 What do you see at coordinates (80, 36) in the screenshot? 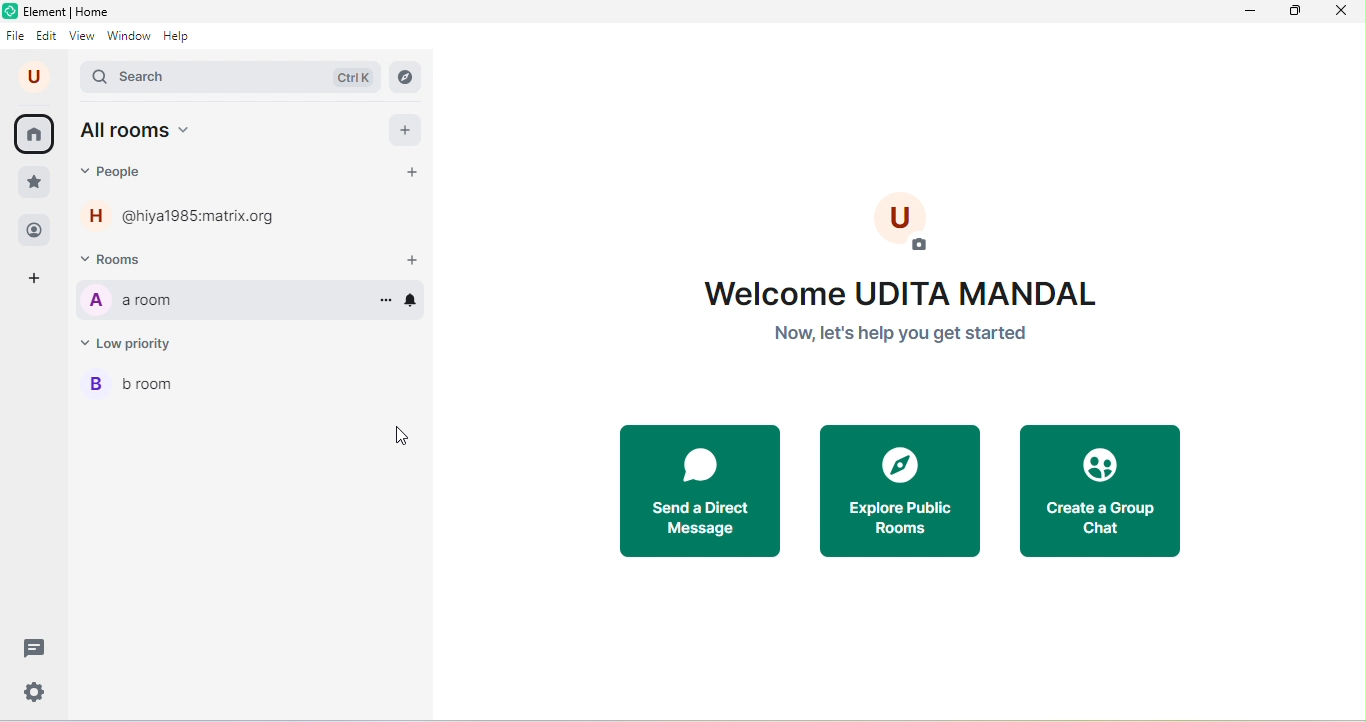
I see `view` at bounding box center [80, 36].